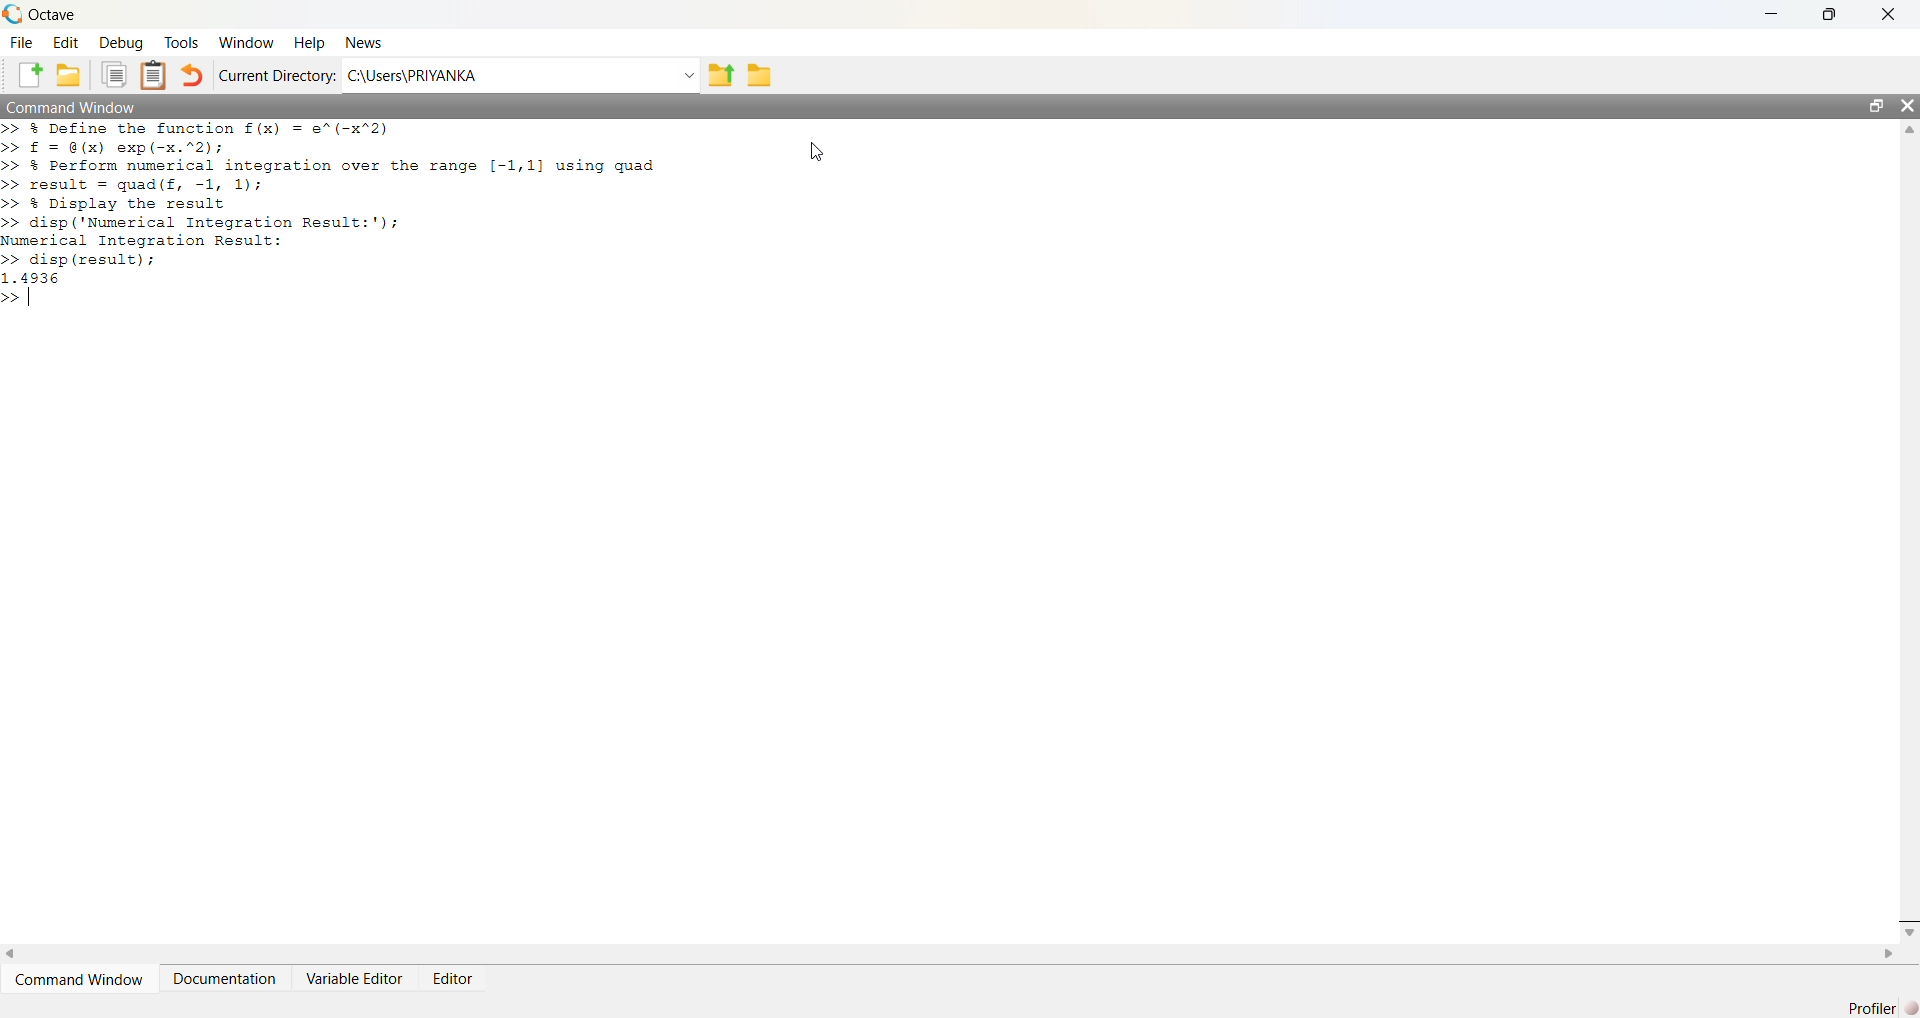 The width and height of the screenshot is (1920, 1018). Describe the element at coordinates (1829, 15) in the screenshot. I see `restore` at that location.